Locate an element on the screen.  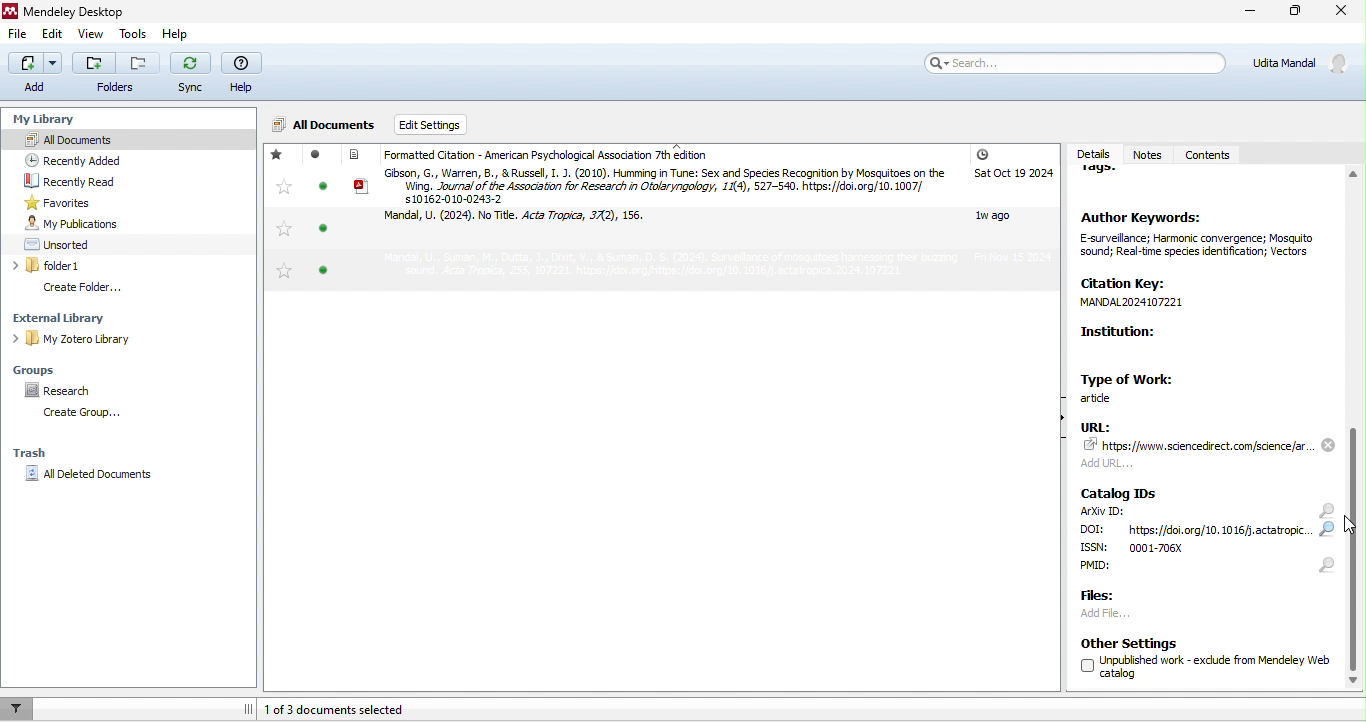
my zotero library is located at coordinates (118, 338).